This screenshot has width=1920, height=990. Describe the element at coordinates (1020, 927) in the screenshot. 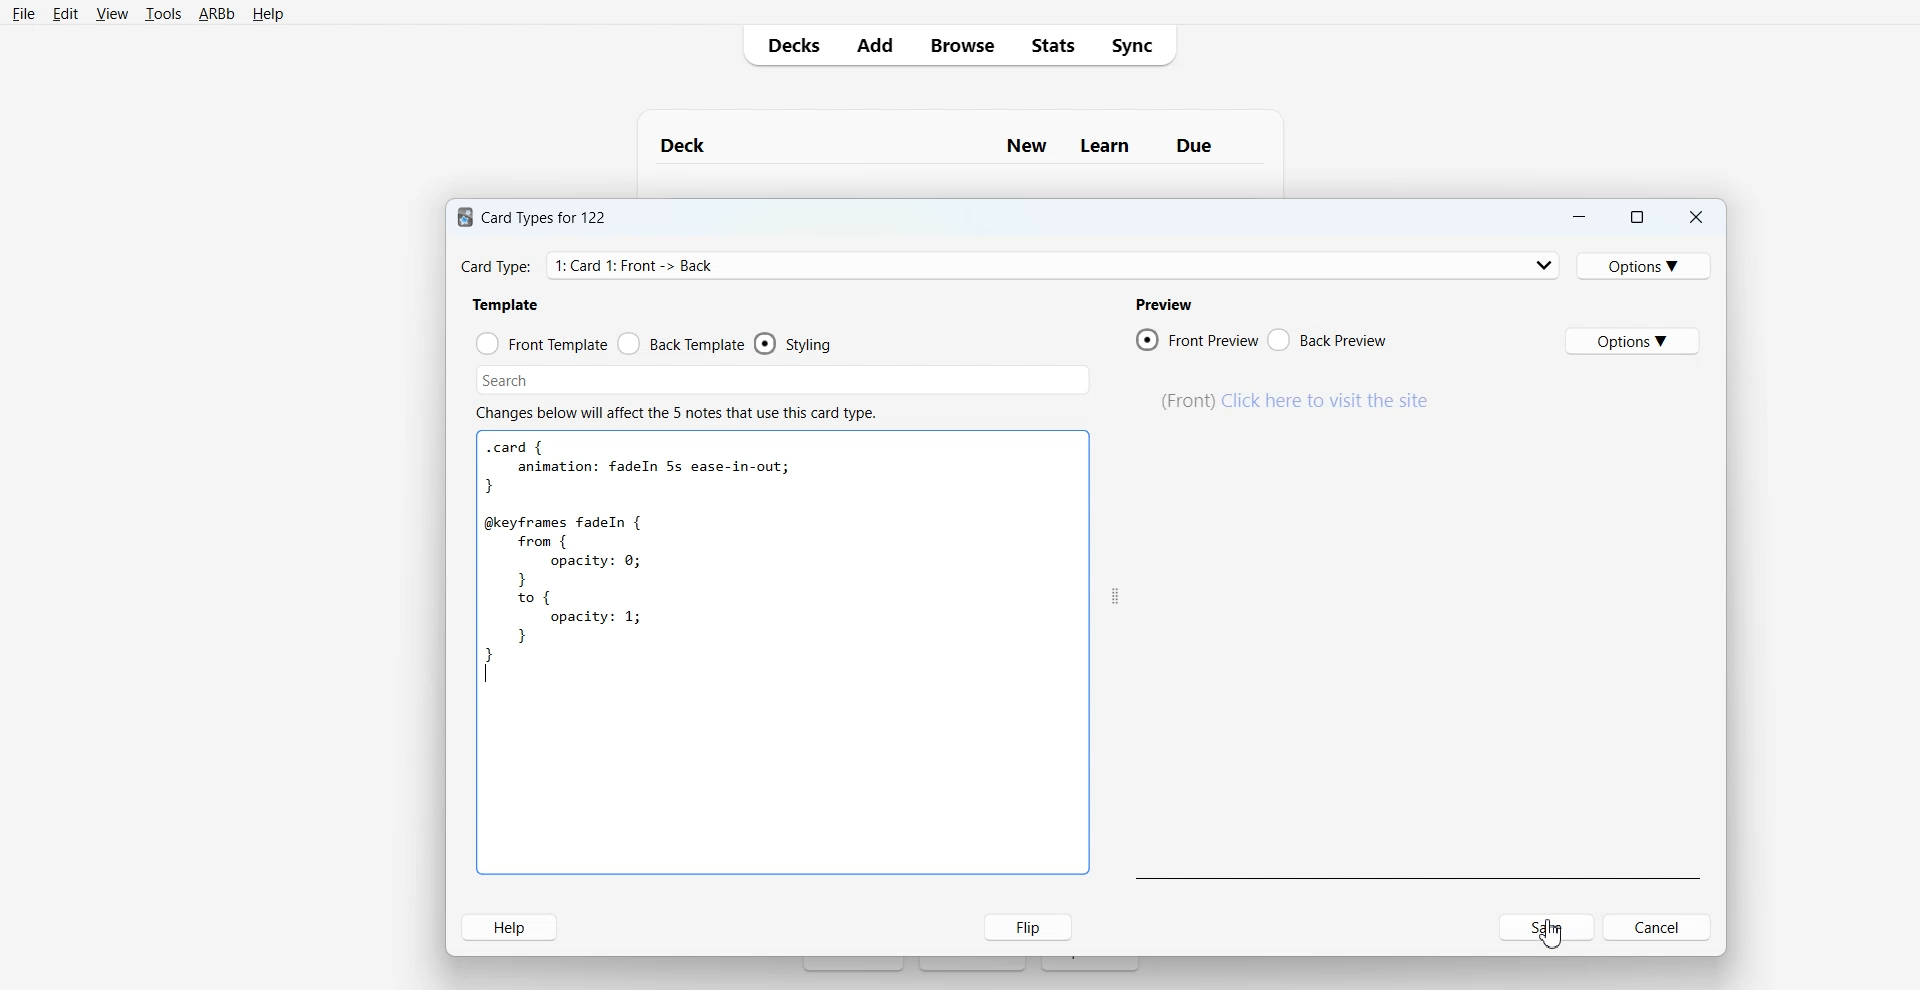

I see `Flip` at that location.